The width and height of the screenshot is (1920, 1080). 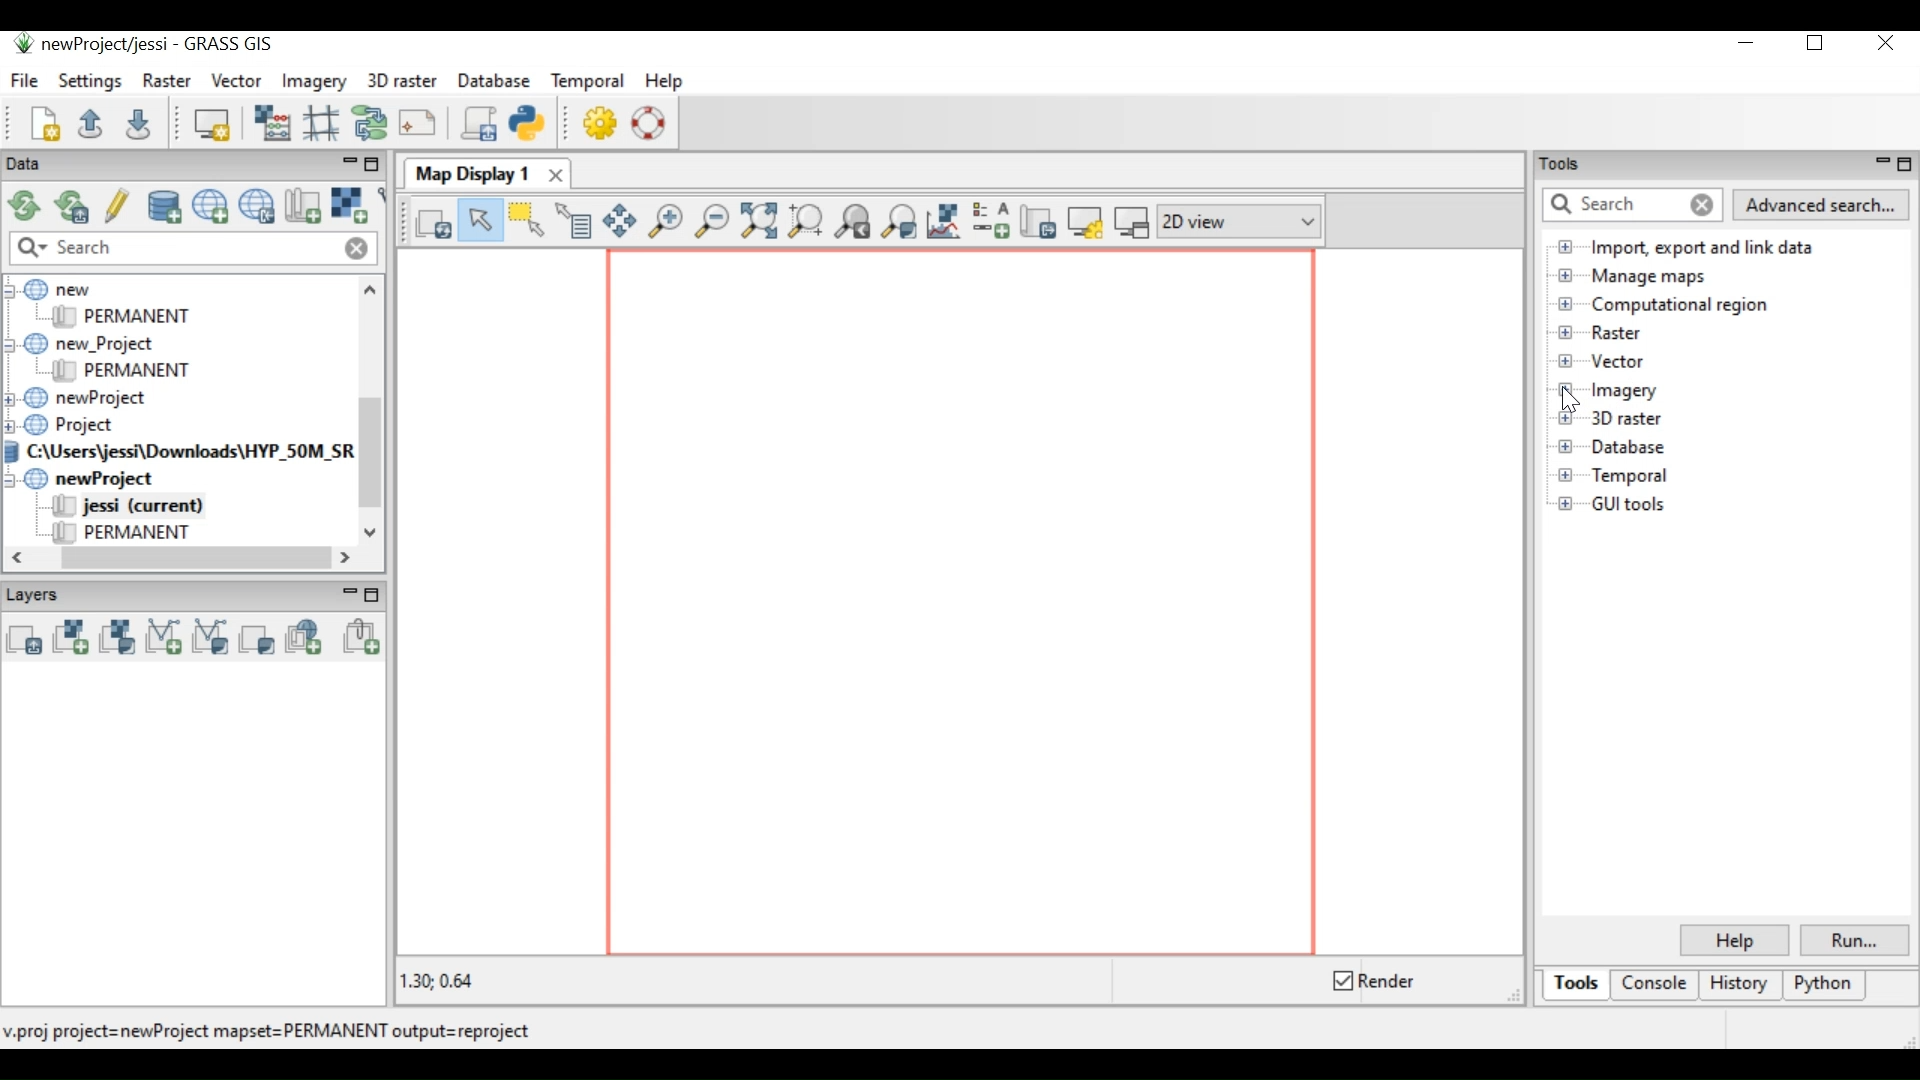 I want to click on Scroll right, so click(x=350, y=560).